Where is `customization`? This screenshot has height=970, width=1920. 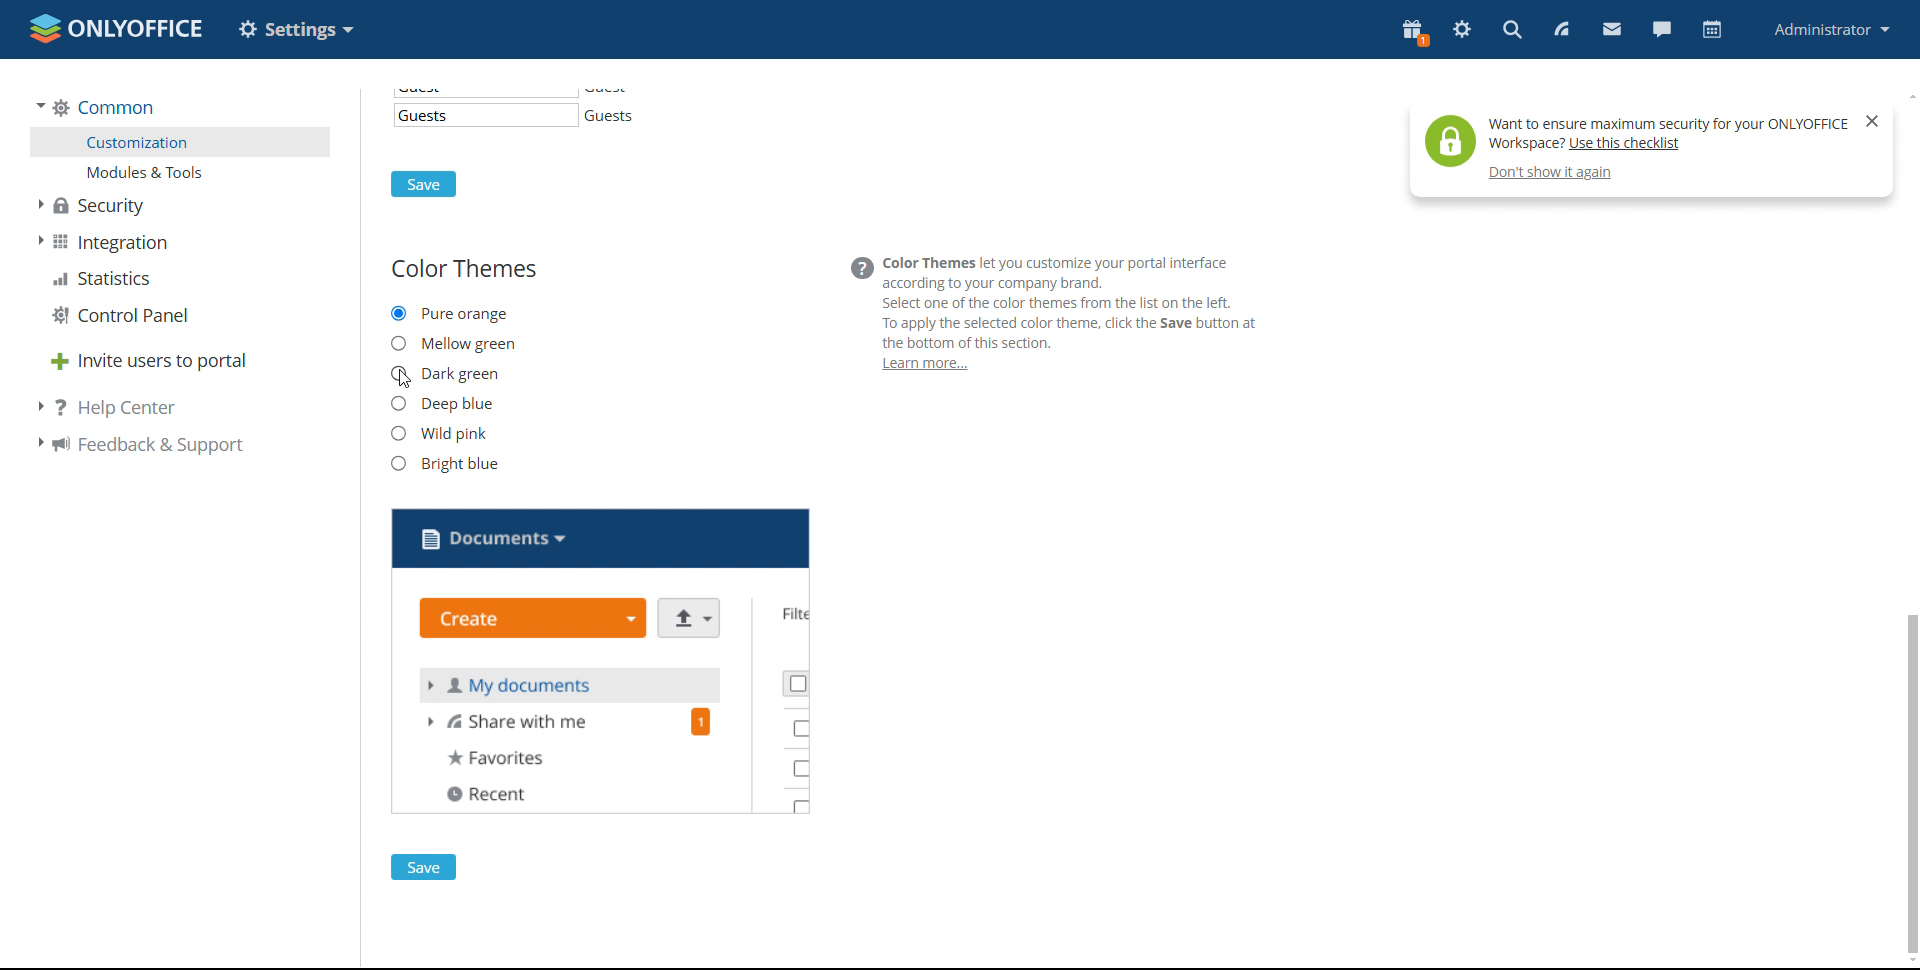 customization is located at coordinates (182, 142).